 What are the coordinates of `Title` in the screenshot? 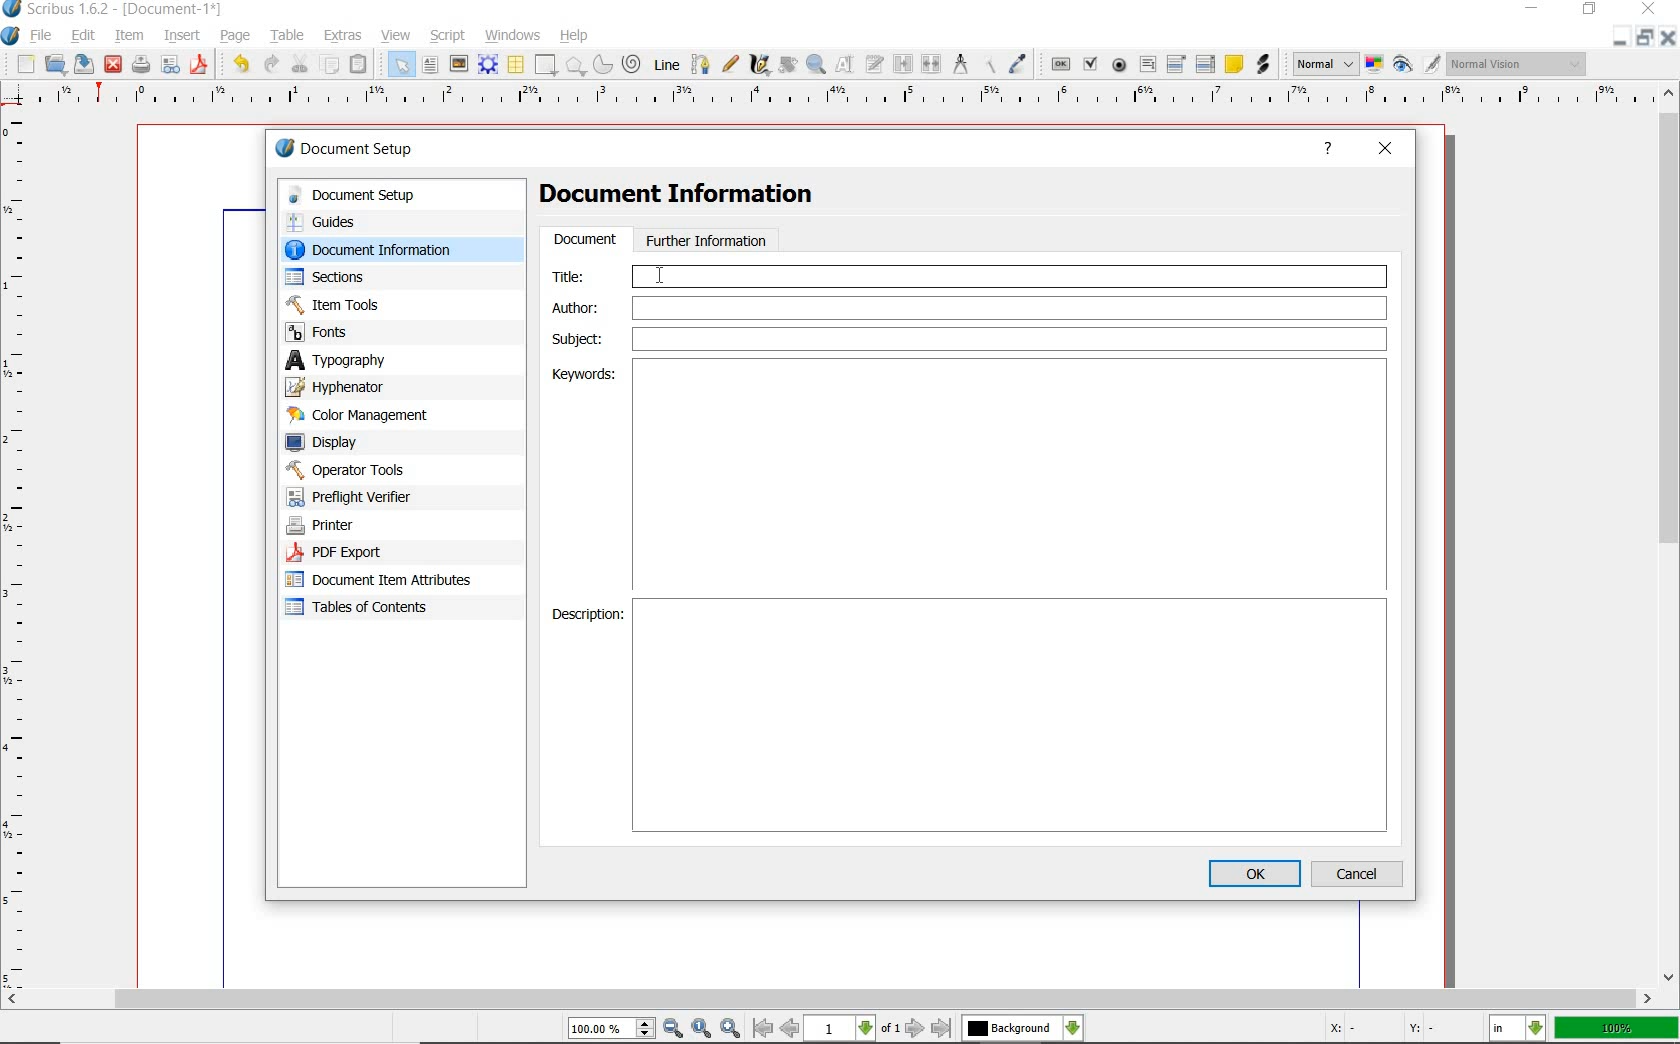 It's located at (968, 276).